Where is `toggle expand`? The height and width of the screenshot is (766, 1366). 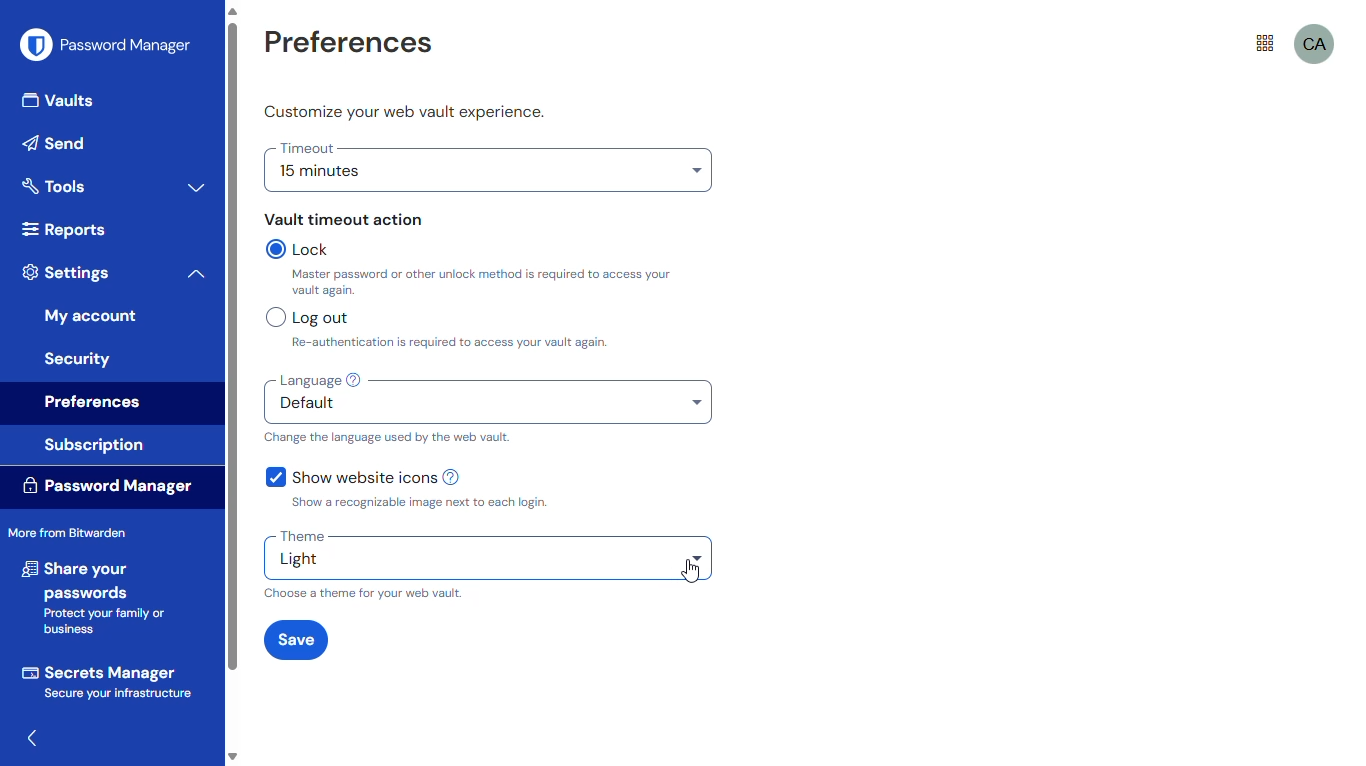
toggle expand is located at coordinates (197, 187).